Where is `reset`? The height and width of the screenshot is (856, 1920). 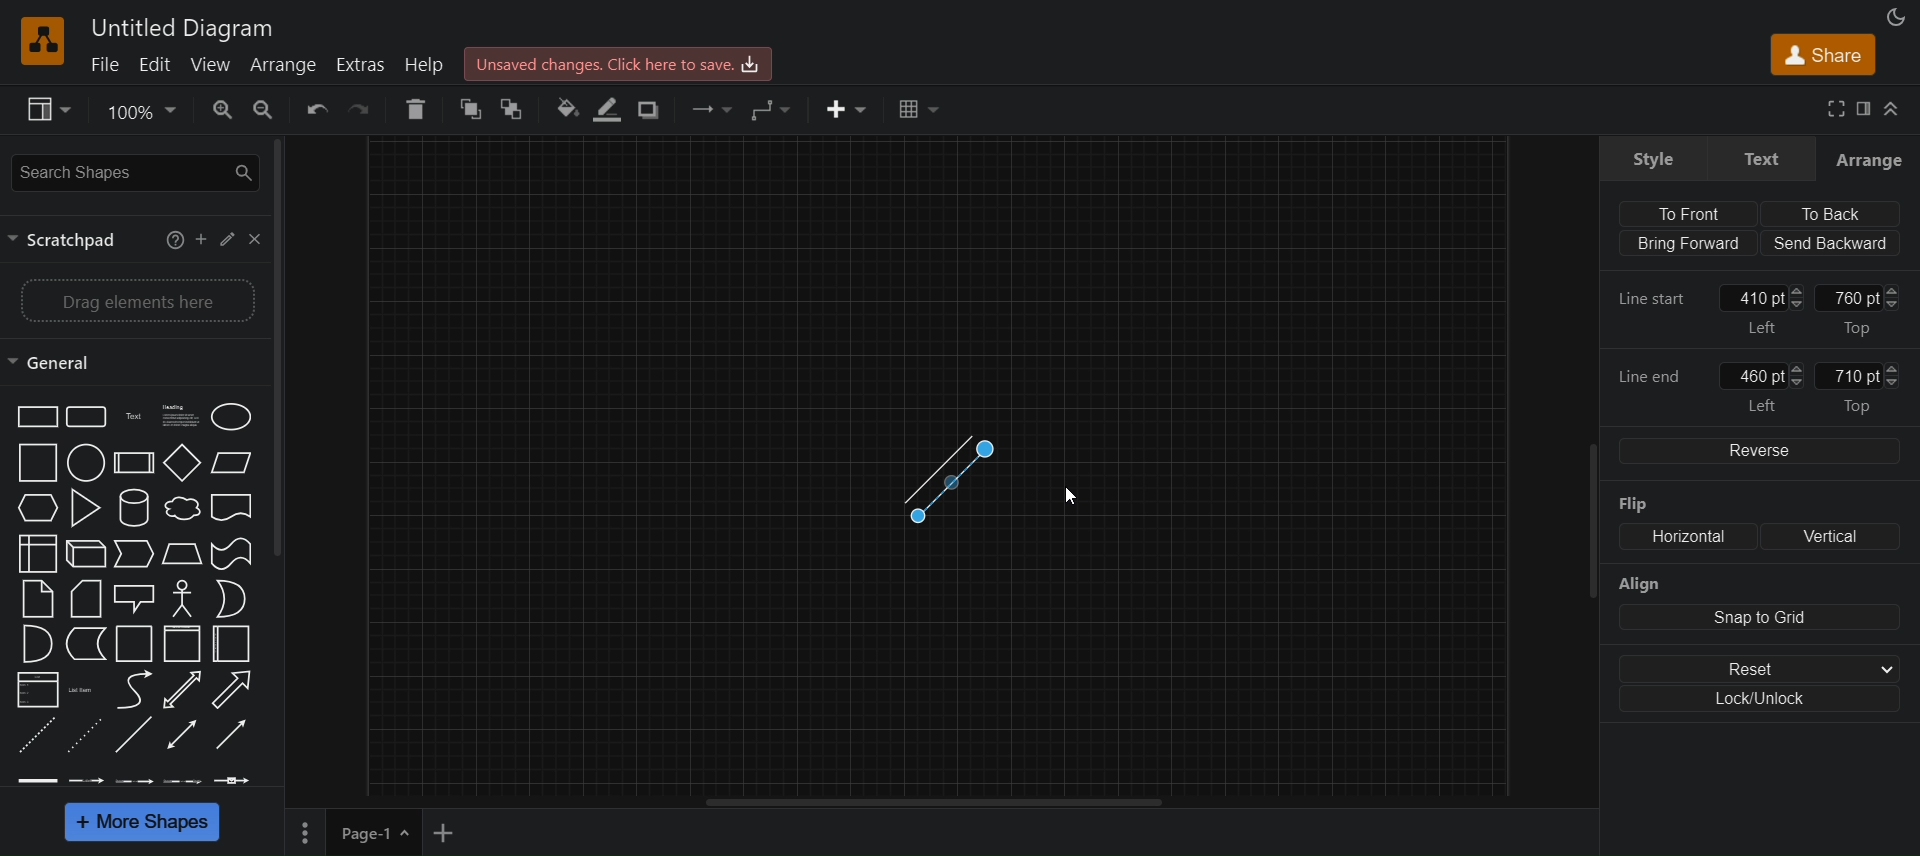 reset is located at coordinates (1765, 668).